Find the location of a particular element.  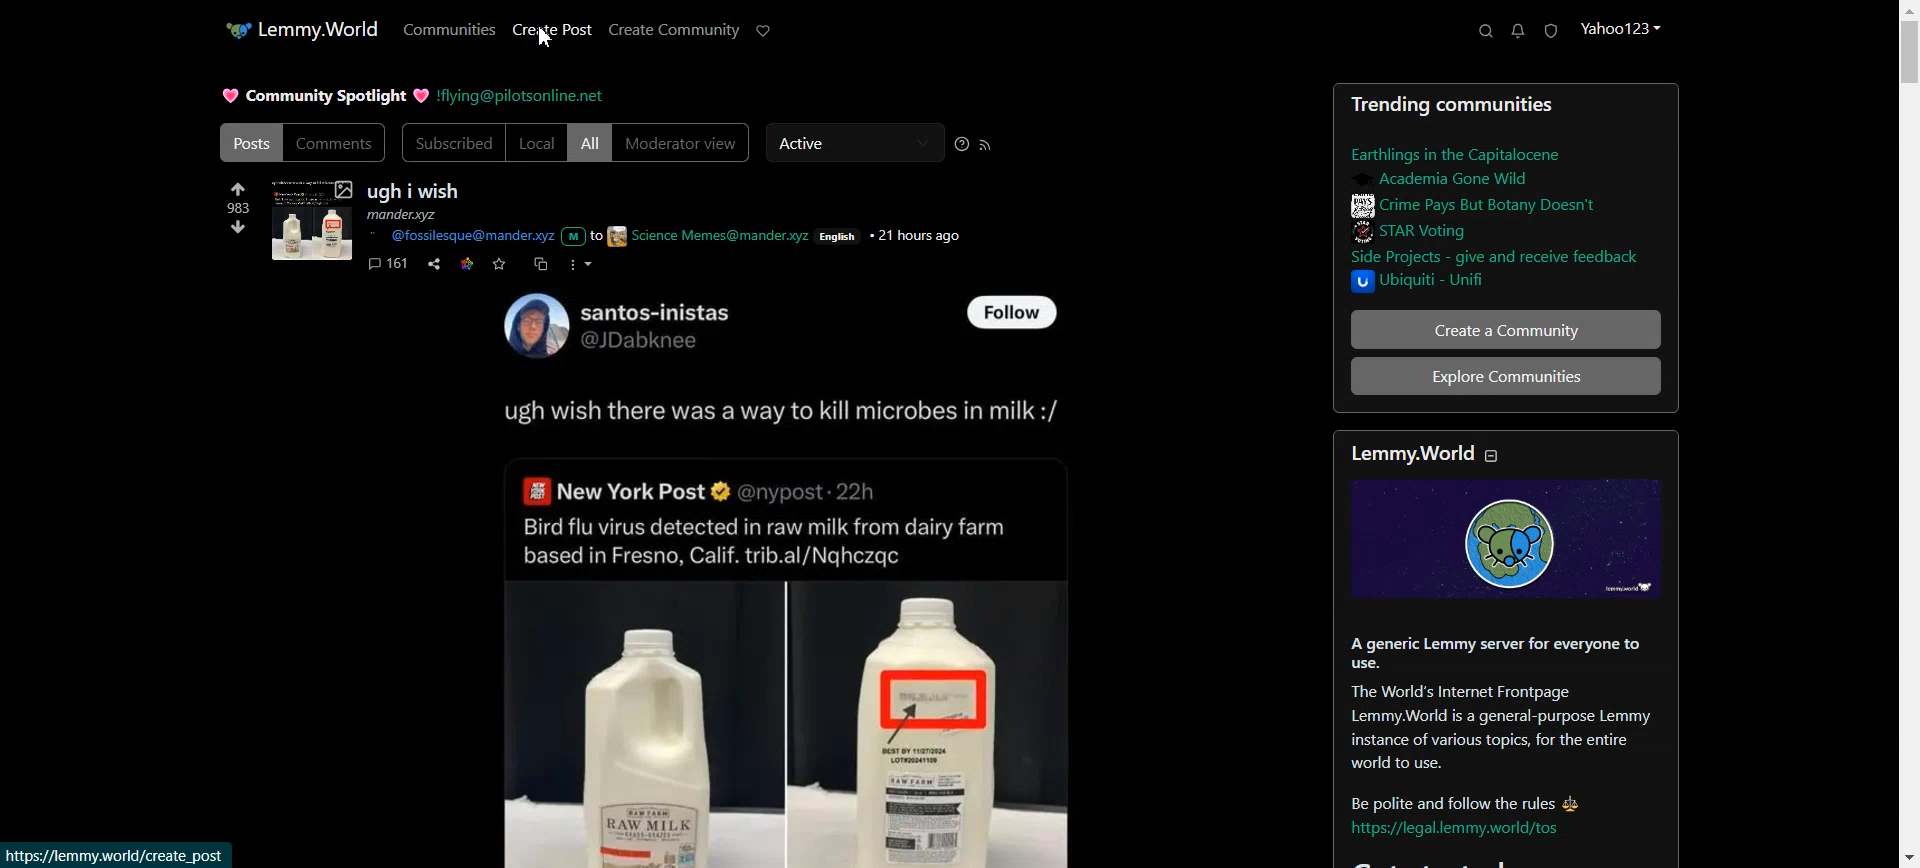

Posts is located at coordinates (790, 657).